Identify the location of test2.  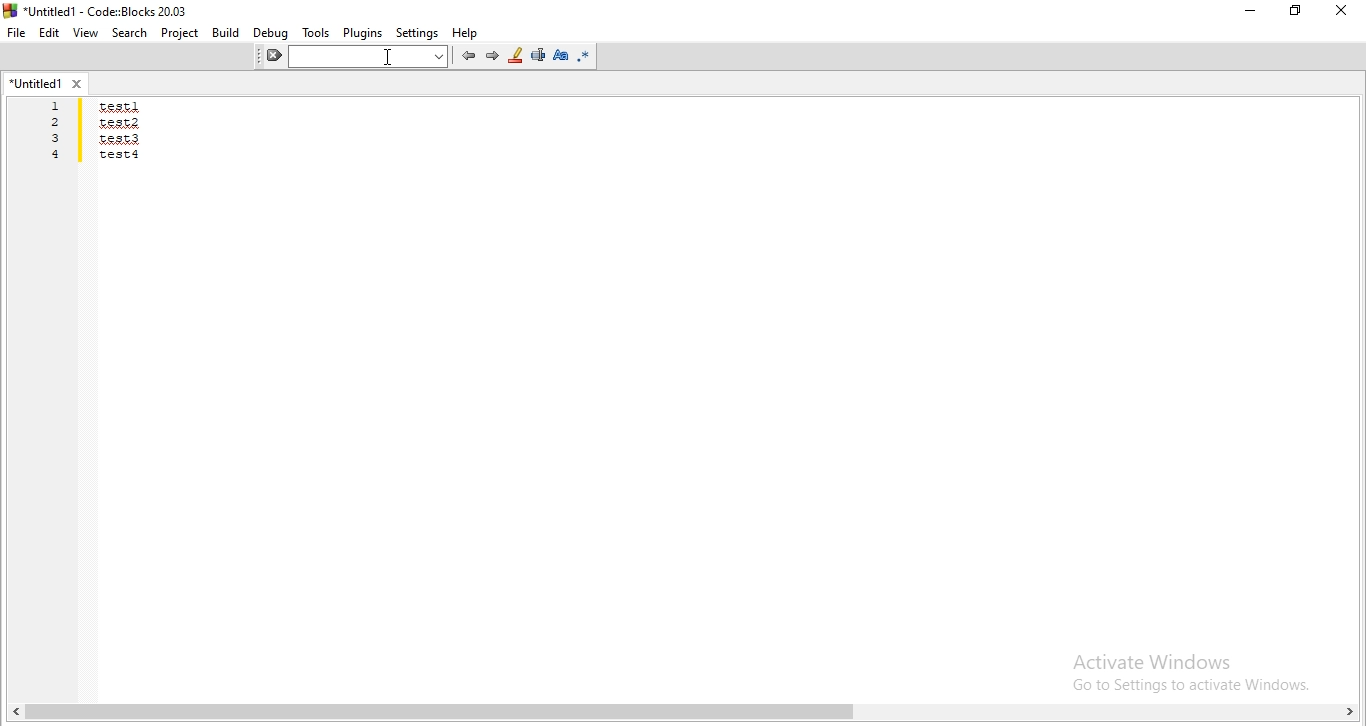
(118, 122).